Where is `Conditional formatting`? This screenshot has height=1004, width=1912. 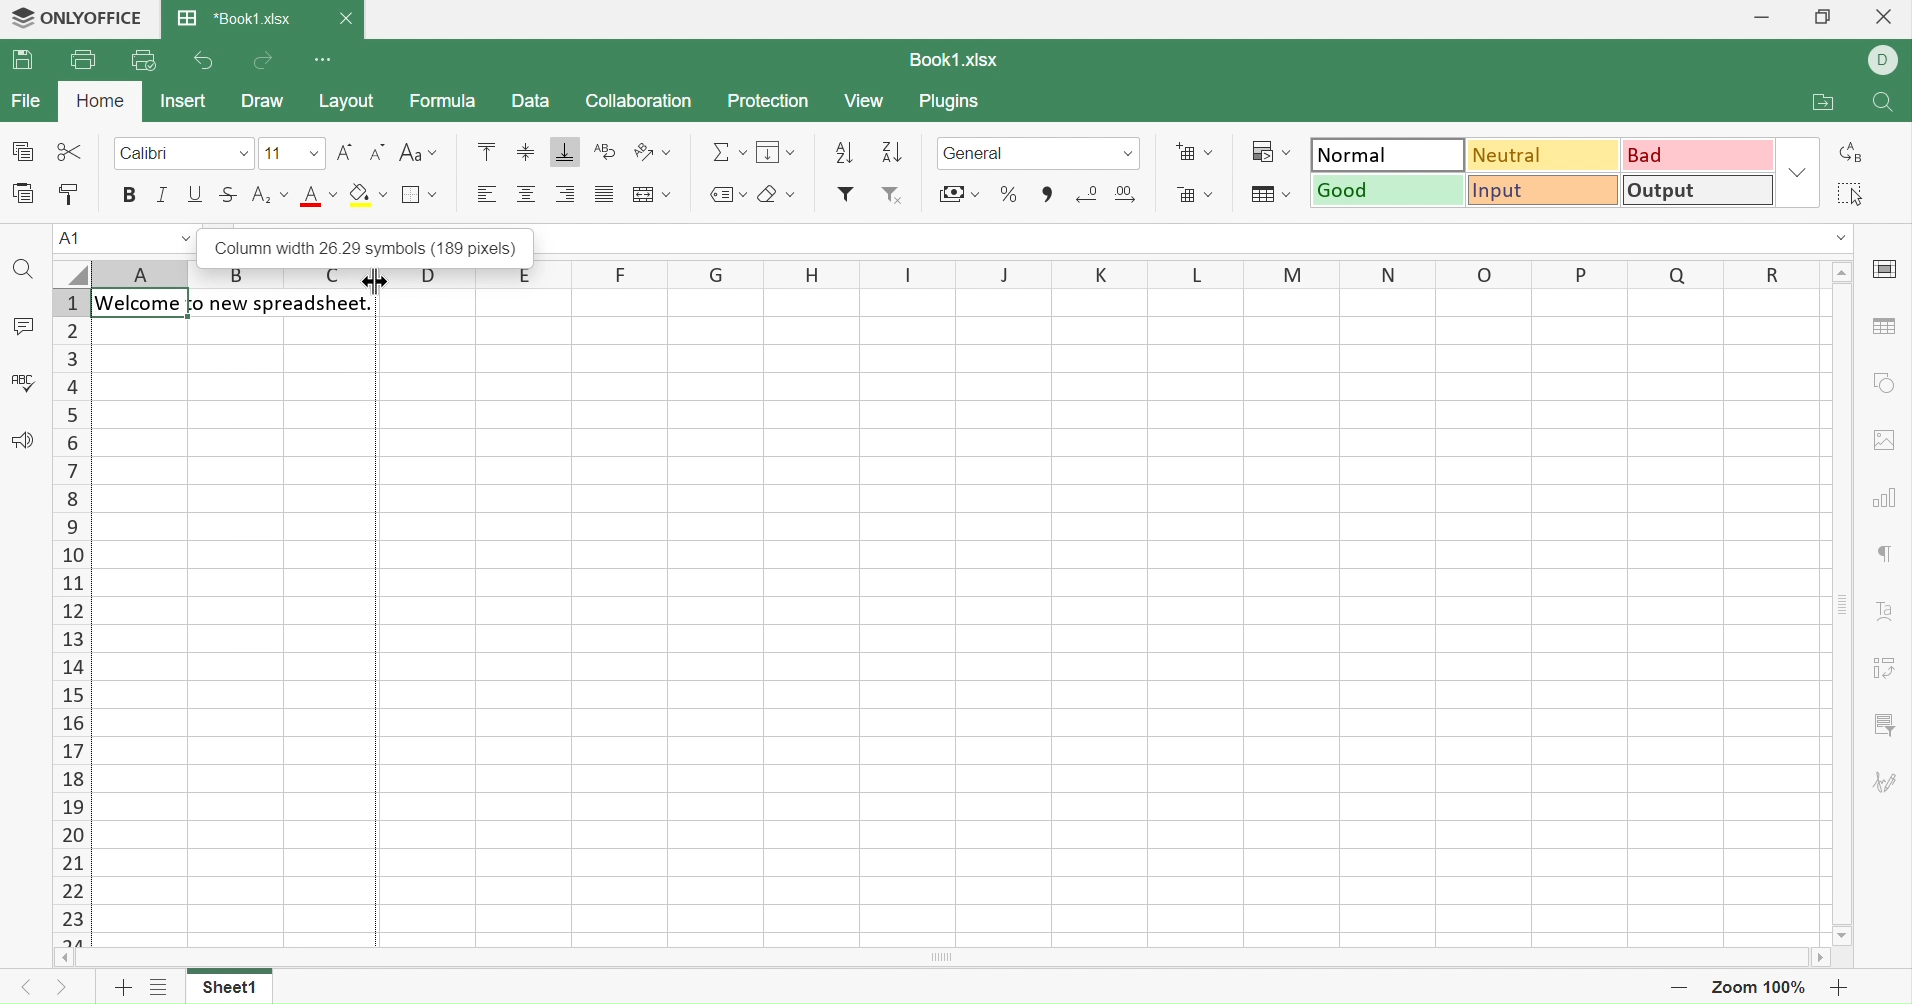
Conditional formatting is located at coordinates (1269, 151).